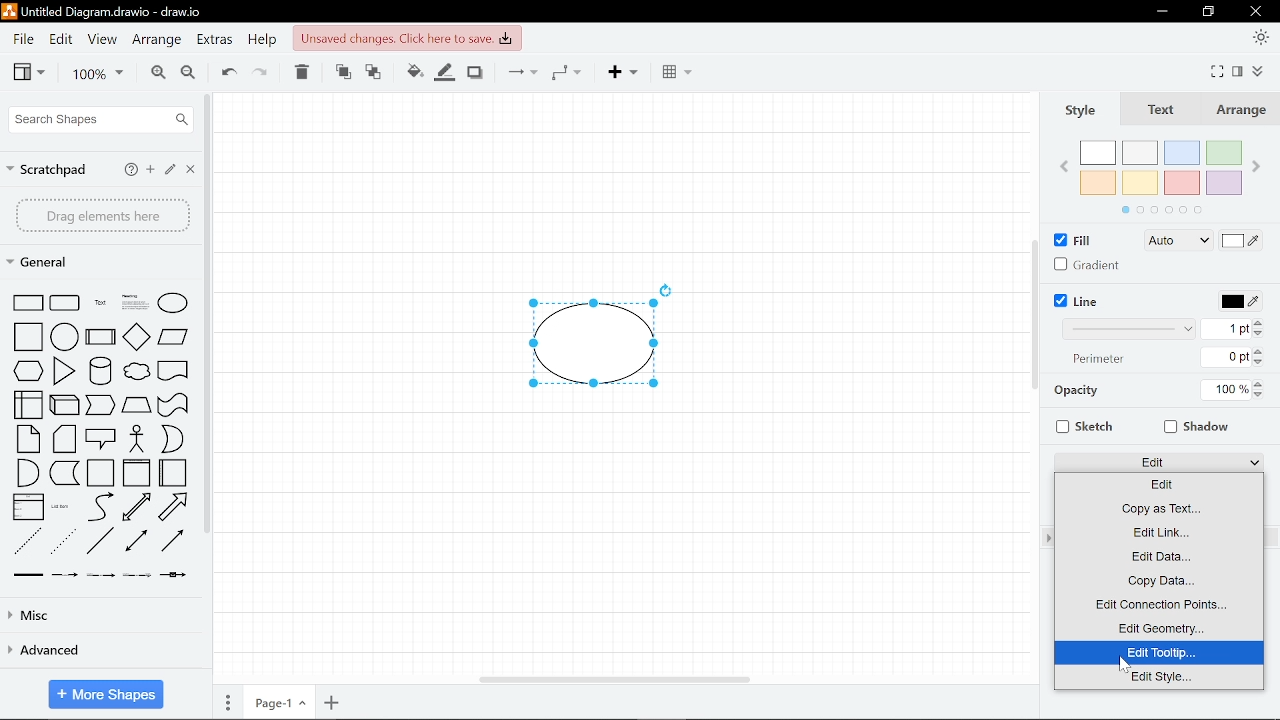 Image resolution: width=1280 pixels, height=720 pixels. What do you see at coordinates (1261, 70) in the screenshot?
I see `Expand/collapse` at bounding box center [1261, 70].